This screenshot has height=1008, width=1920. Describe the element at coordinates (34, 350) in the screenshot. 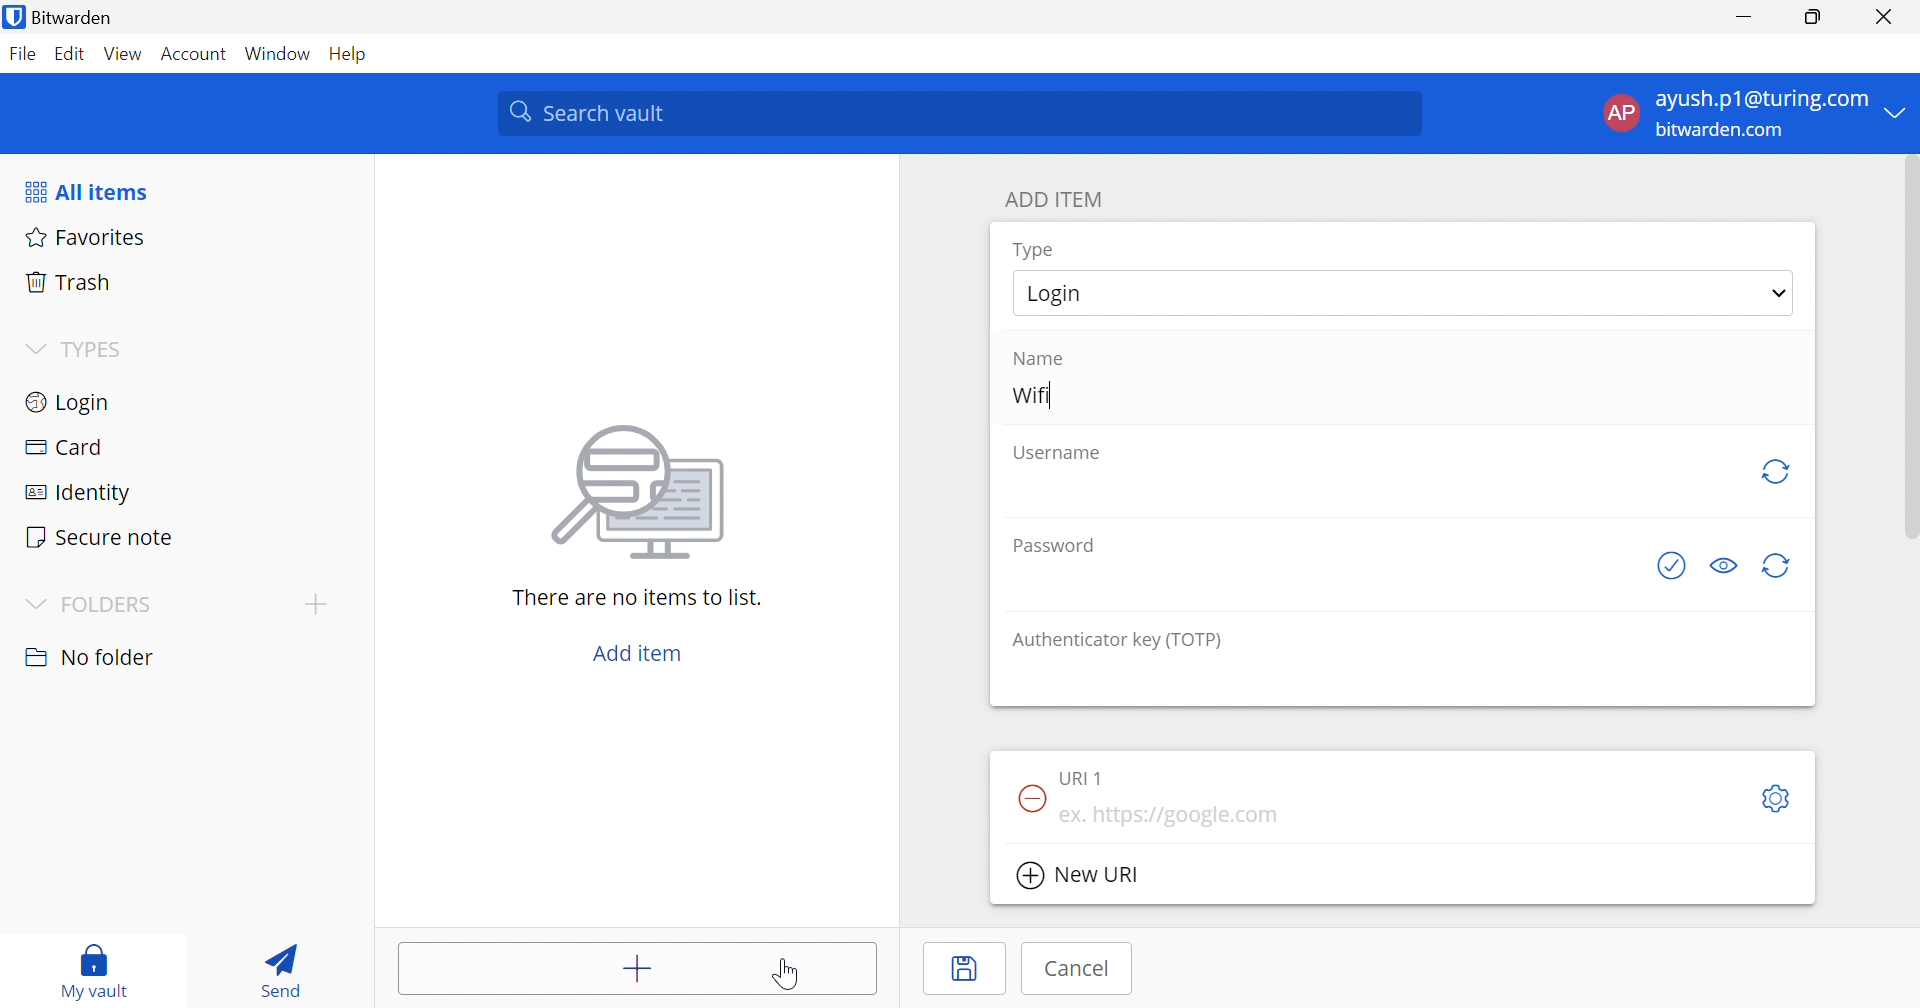

I see `Drop Down` at that location.